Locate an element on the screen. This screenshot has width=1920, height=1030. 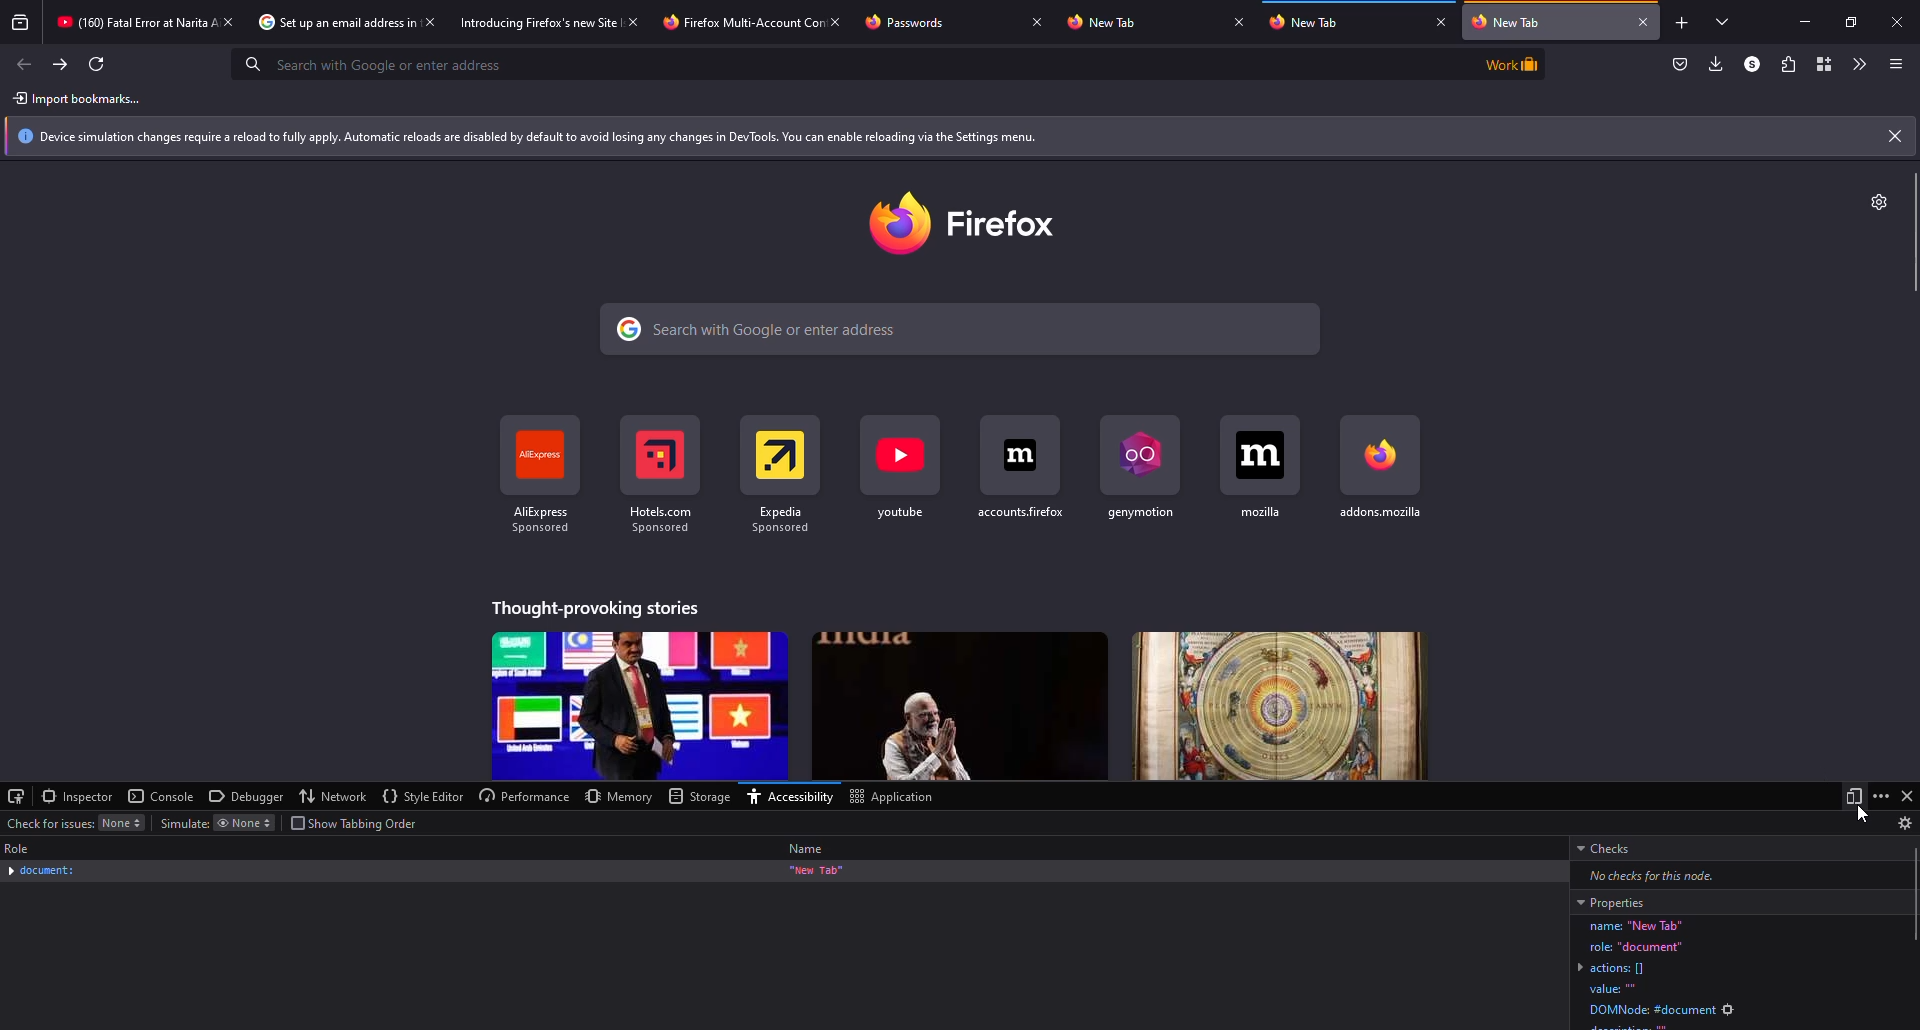
search with Google is located at coordinates (960, 328).